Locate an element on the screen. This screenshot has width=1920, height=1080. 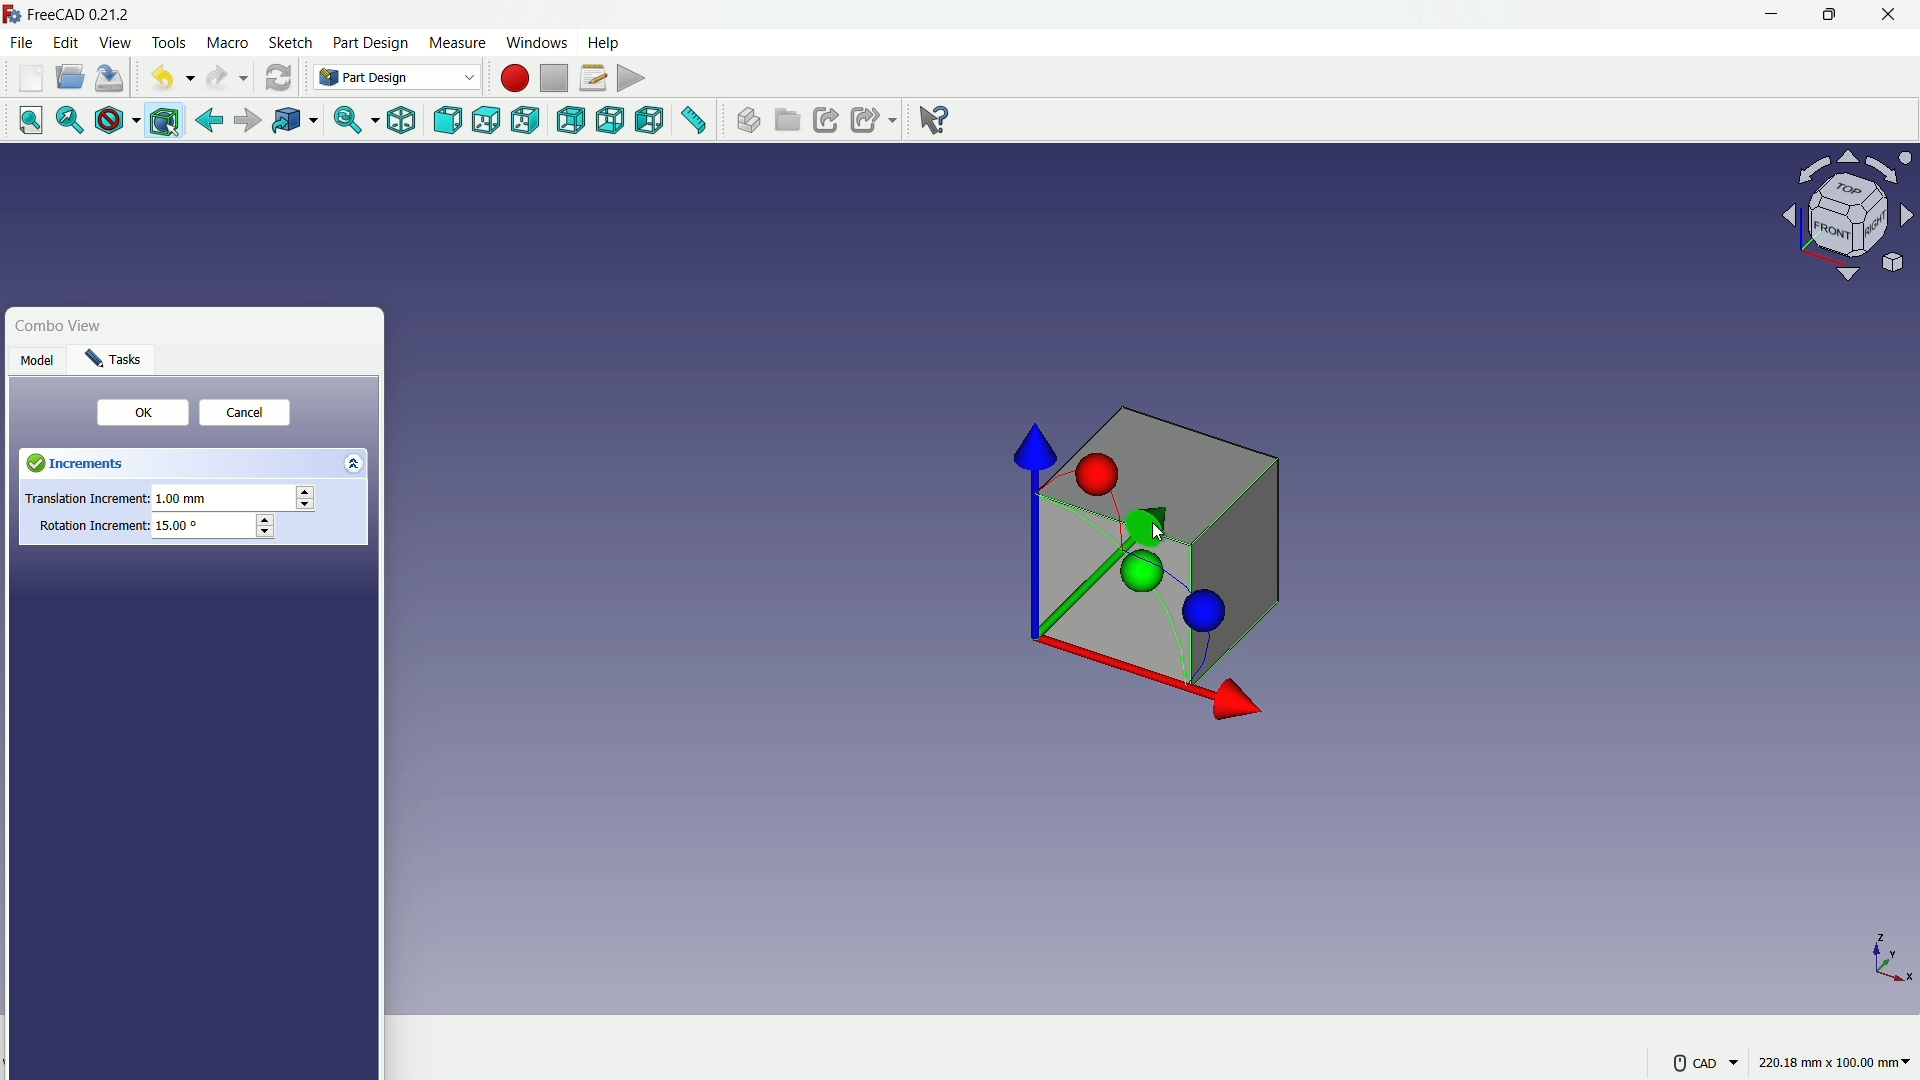
Rotation Increment: is located at coordinates (96, 527).